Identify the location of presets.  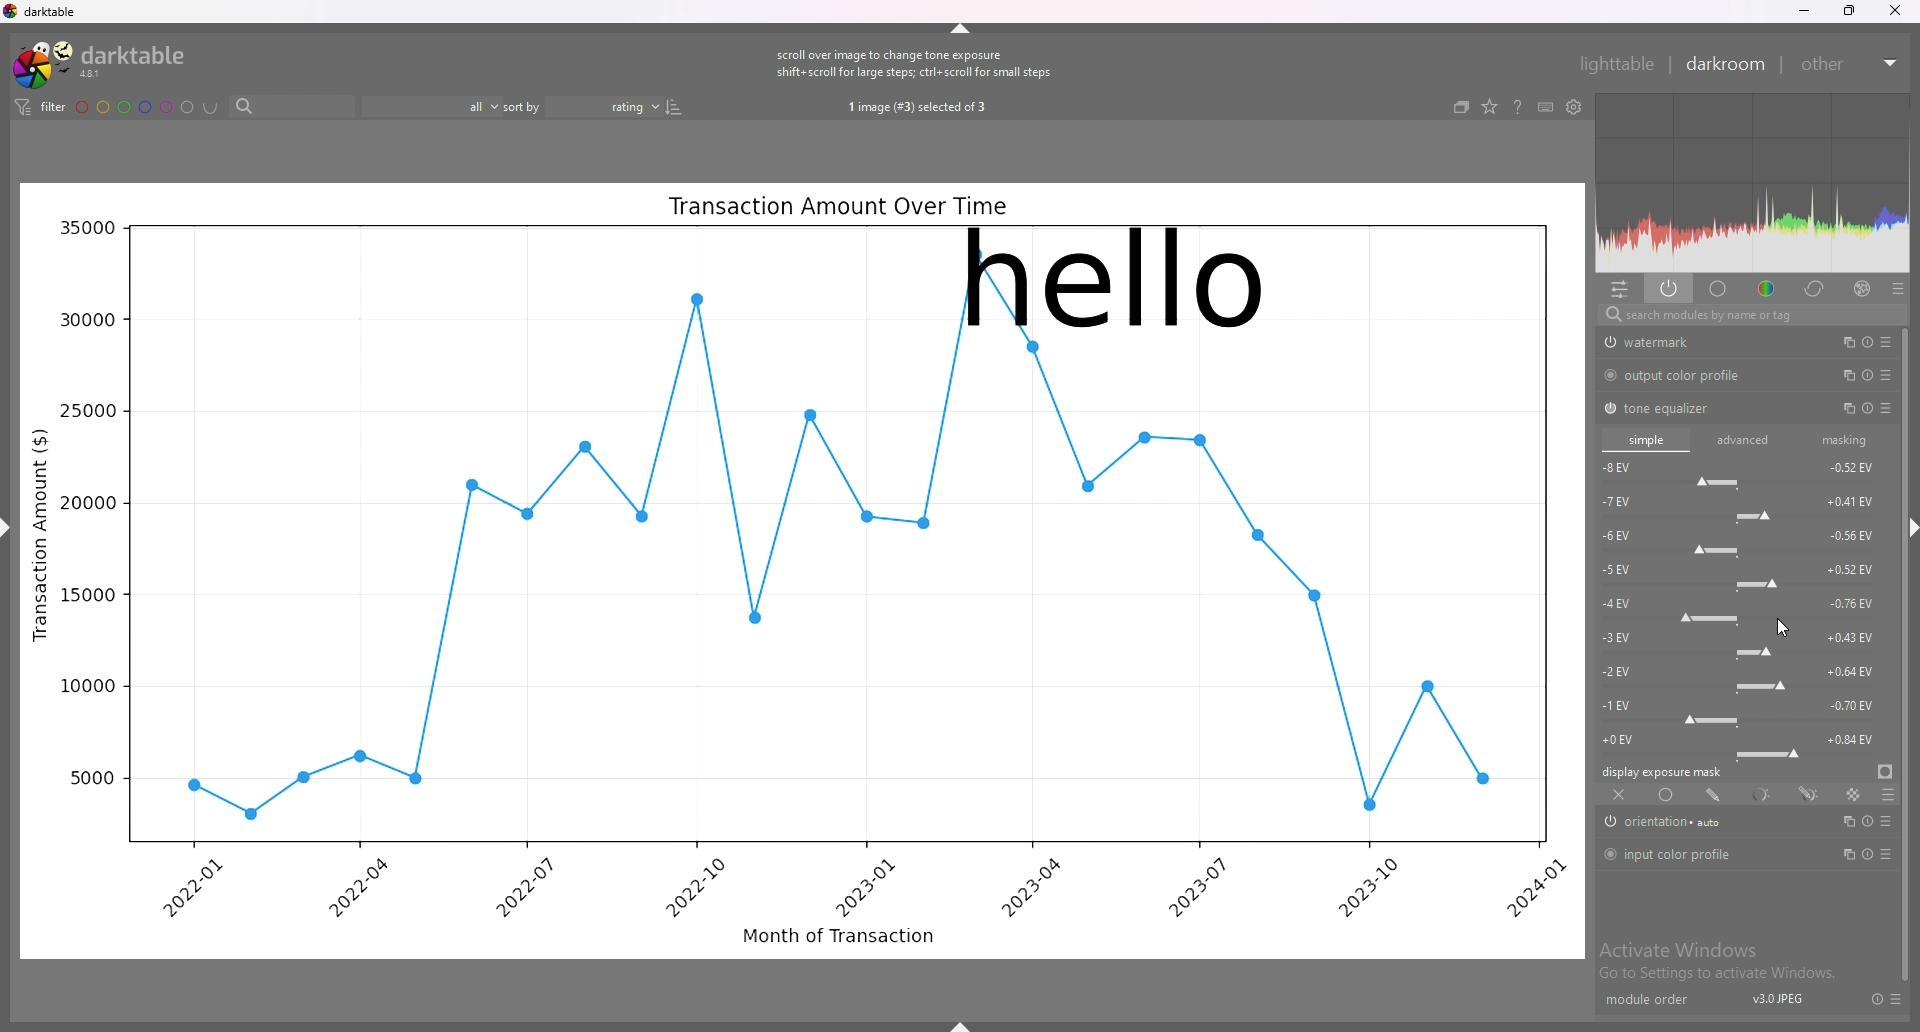
(1894, 999).